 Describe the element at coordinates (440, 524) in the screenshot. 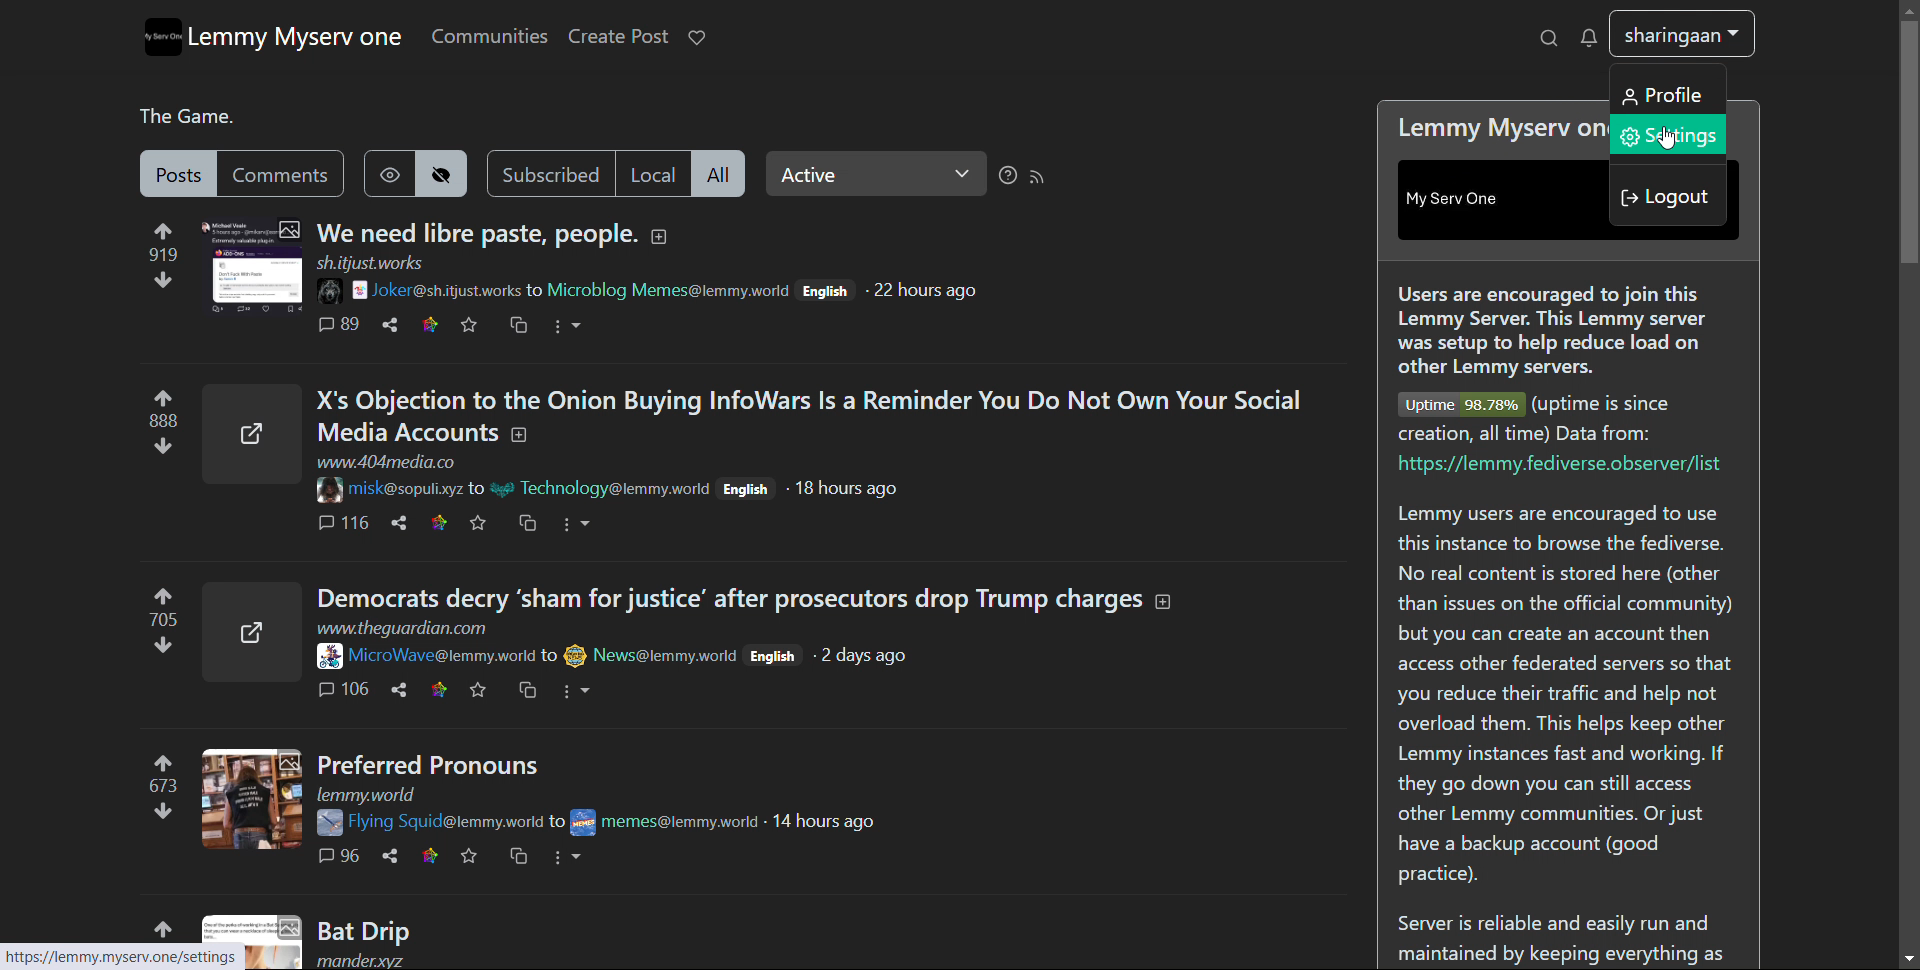

I see `link` at that location.